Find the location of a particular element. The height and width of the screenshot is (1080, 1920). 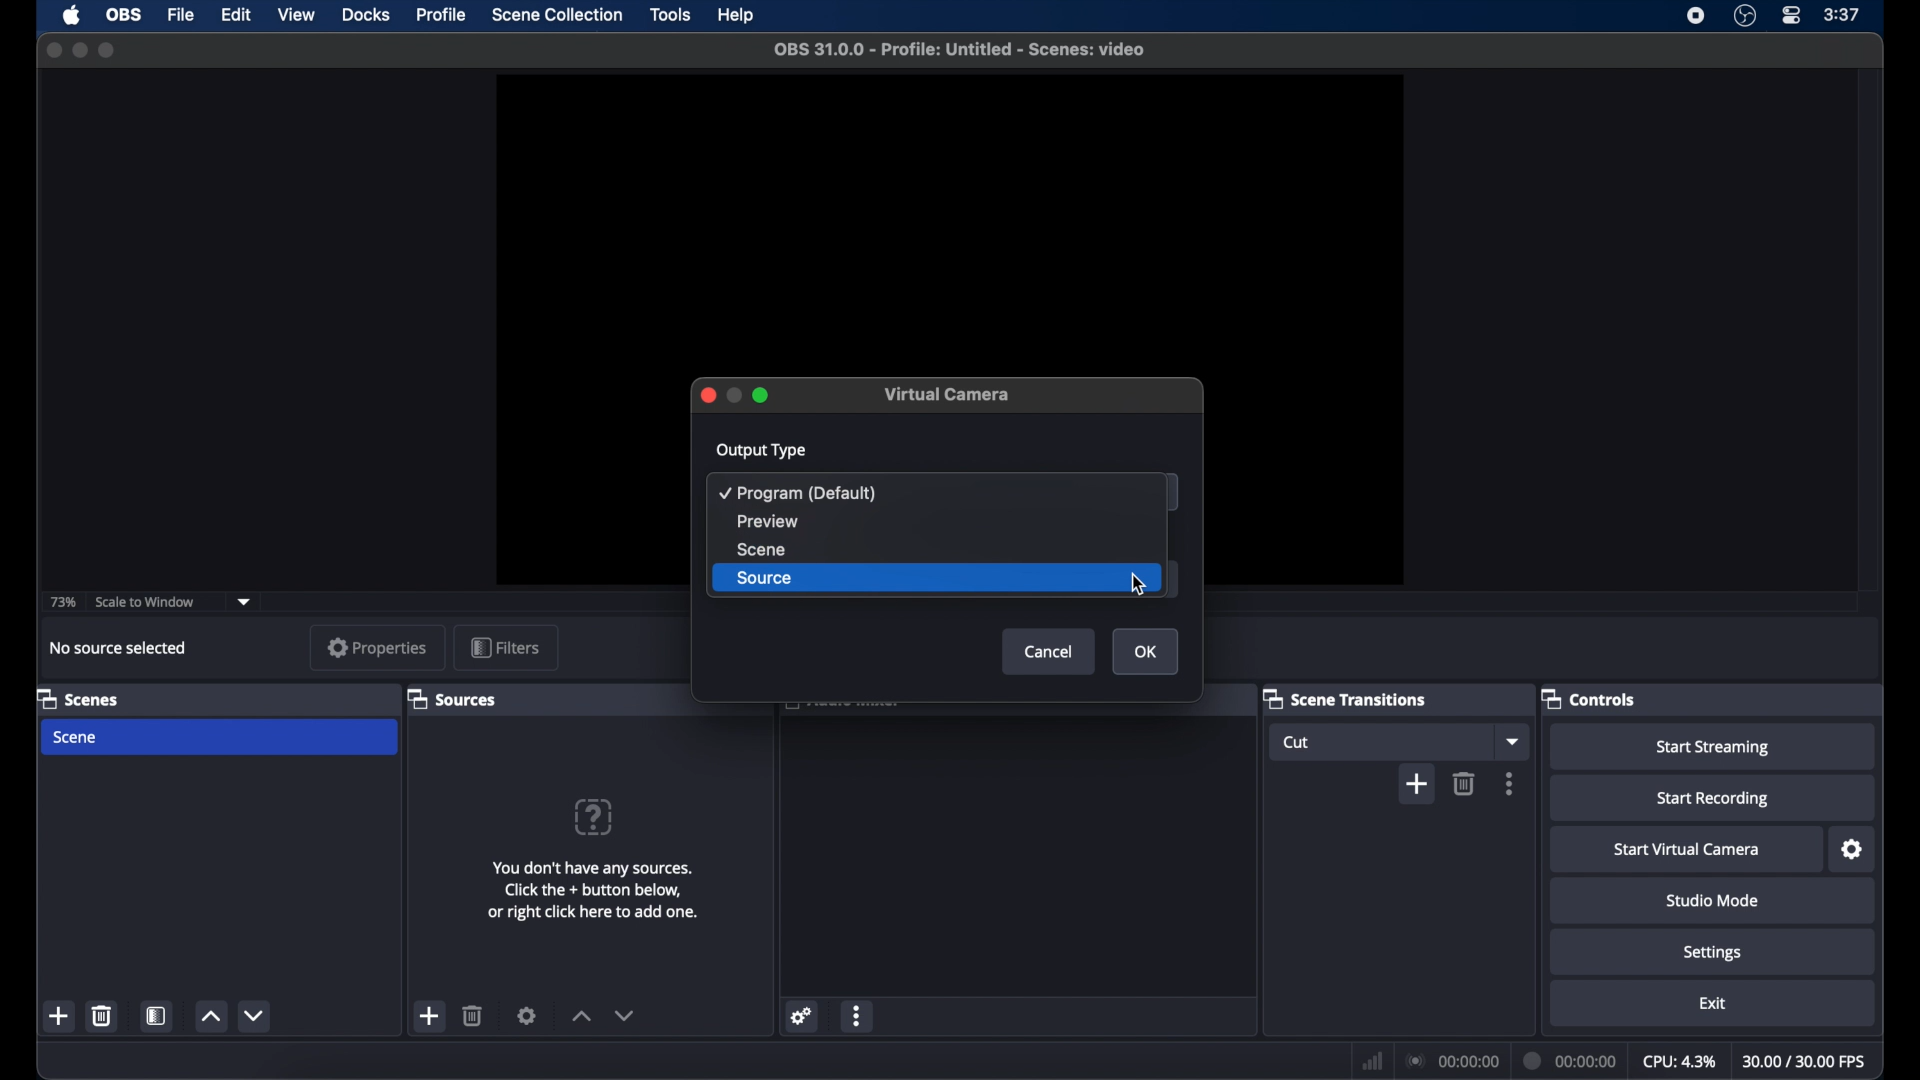

settings is located at coordinates (802, 1015).